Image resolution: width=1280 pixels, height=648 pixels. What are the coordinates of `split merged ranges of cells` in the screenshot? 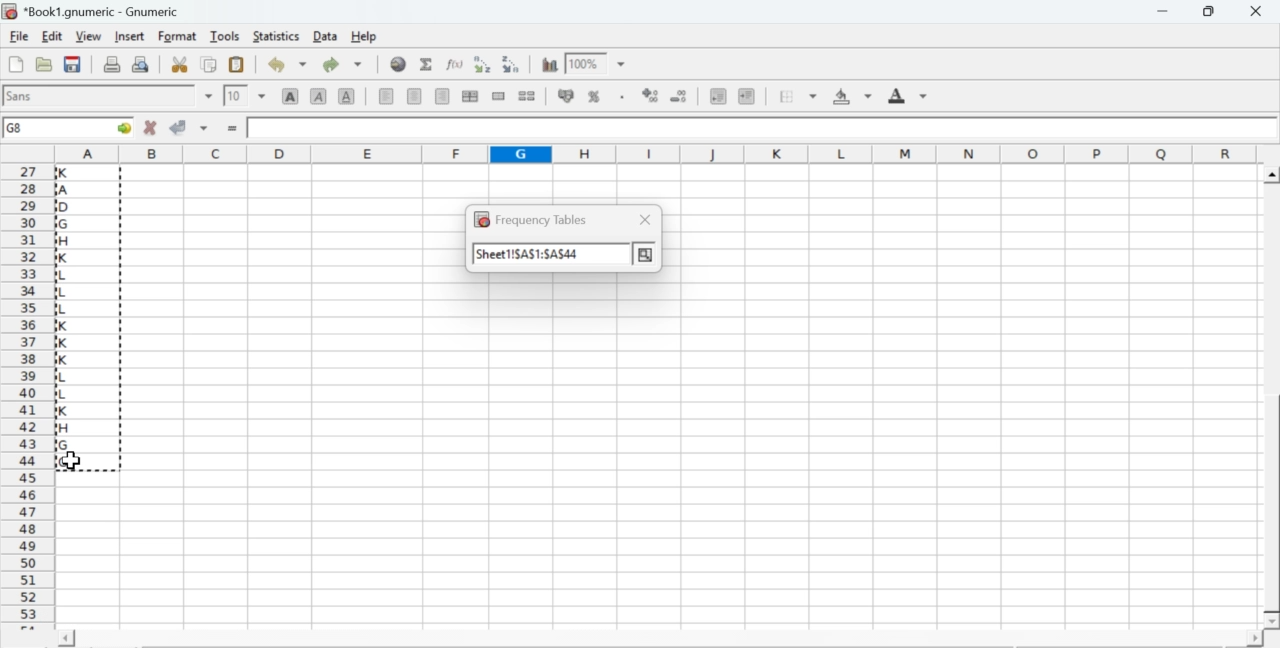 It's located at (526, 95).